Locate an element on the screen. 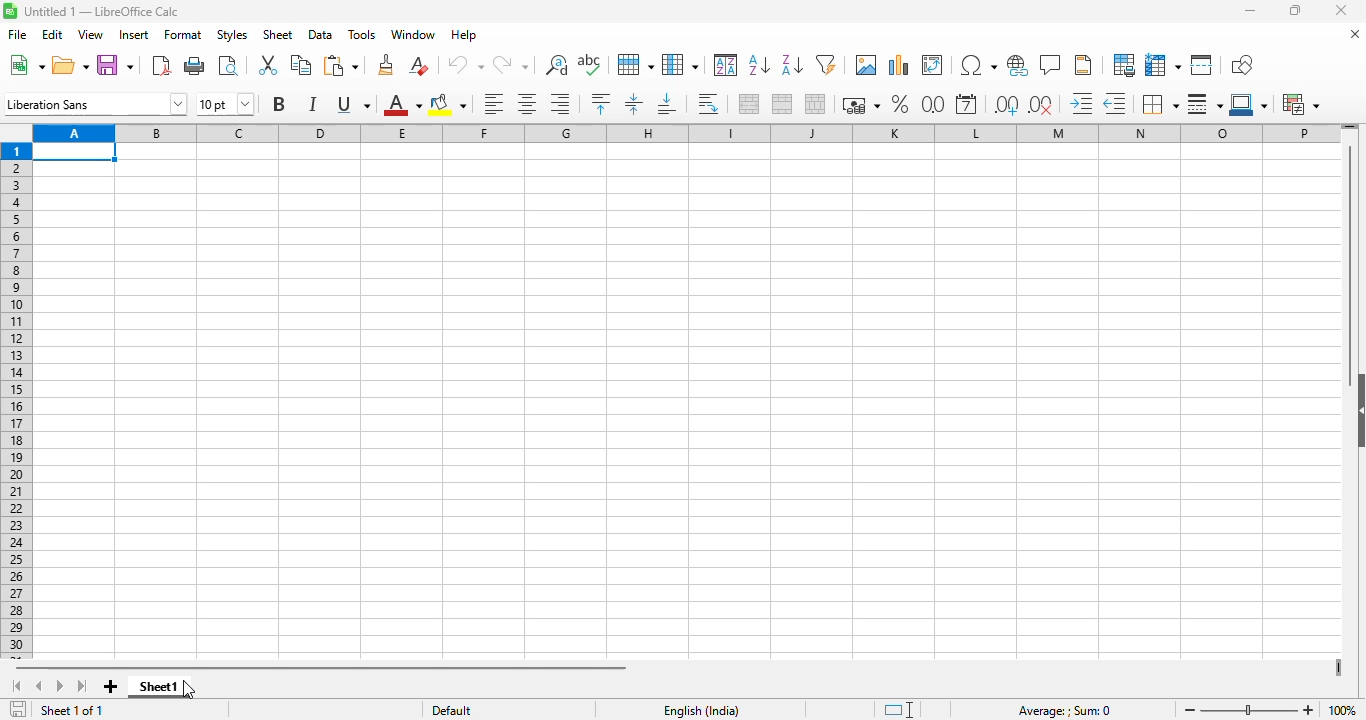  format is located at coordinates (183, 35).